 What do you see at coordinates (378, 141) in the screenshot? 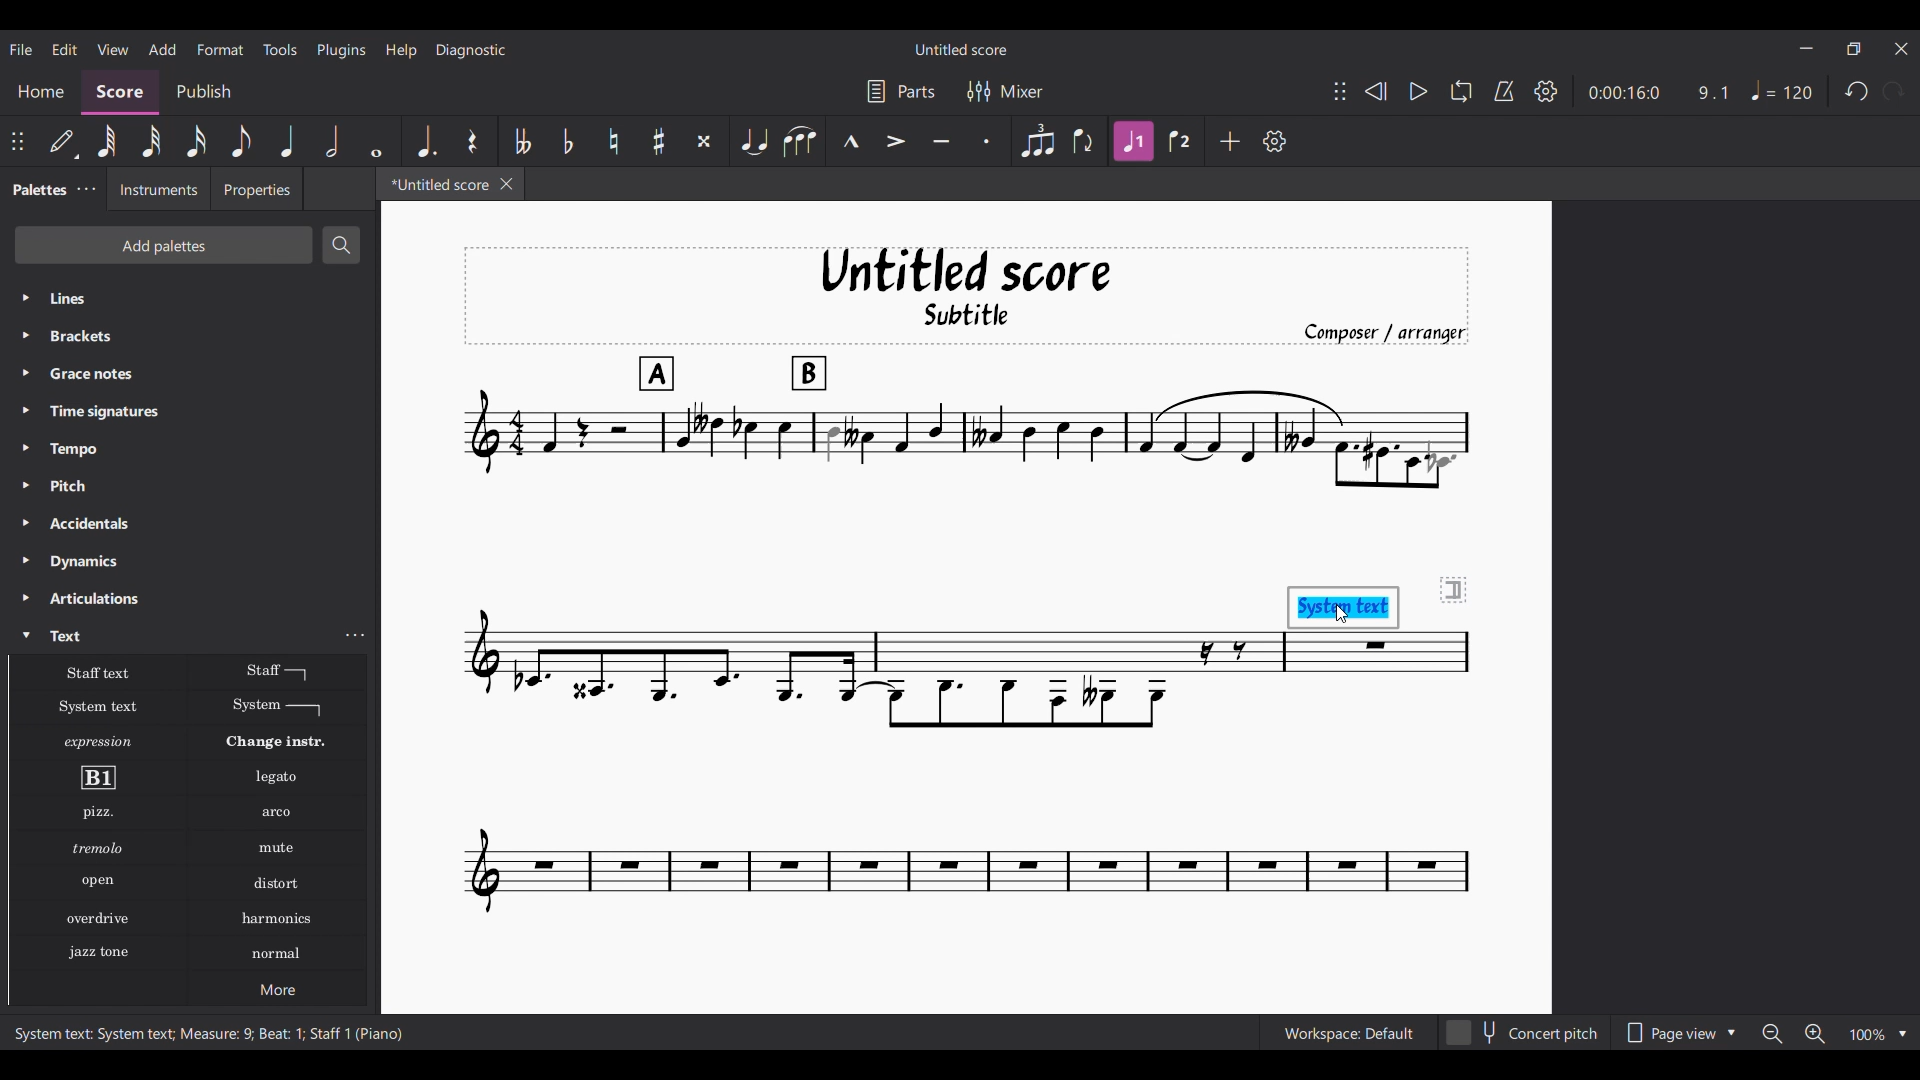
I see `Whole note` at bounding box center [378, 141].